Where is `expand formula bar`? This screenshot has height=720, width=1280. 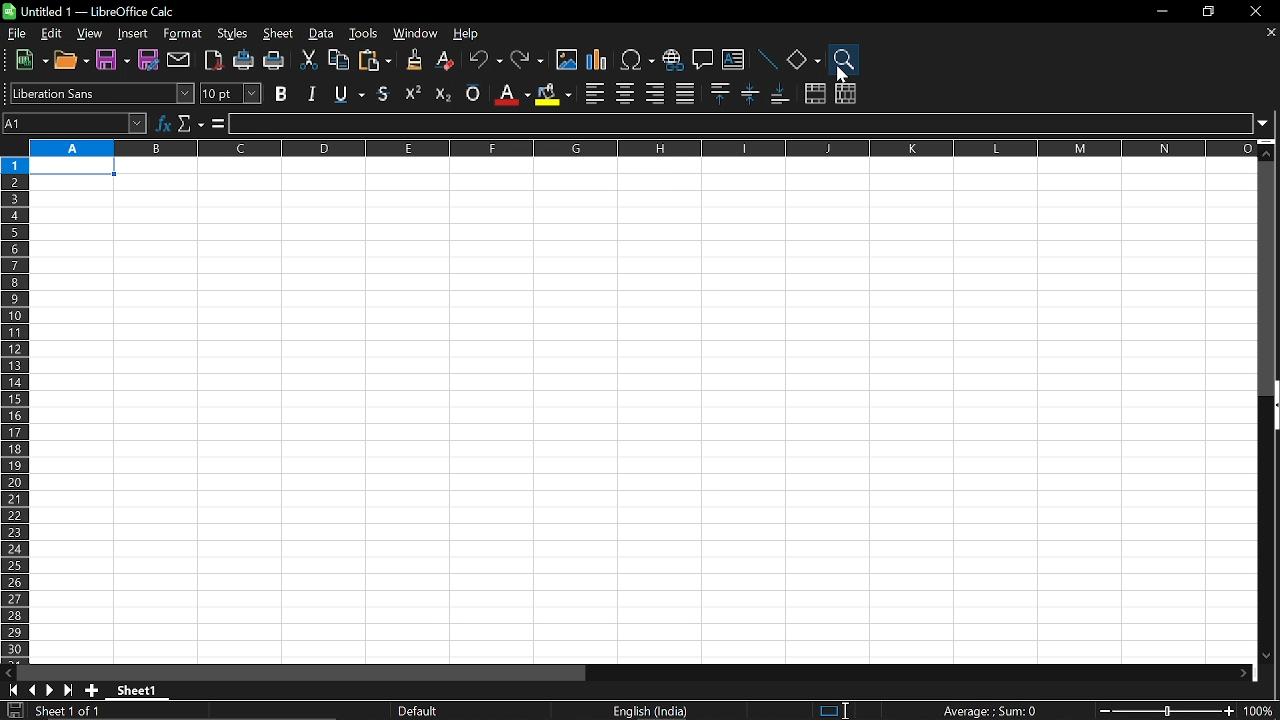 expand formula bar is located at coordinates (1268, 122).